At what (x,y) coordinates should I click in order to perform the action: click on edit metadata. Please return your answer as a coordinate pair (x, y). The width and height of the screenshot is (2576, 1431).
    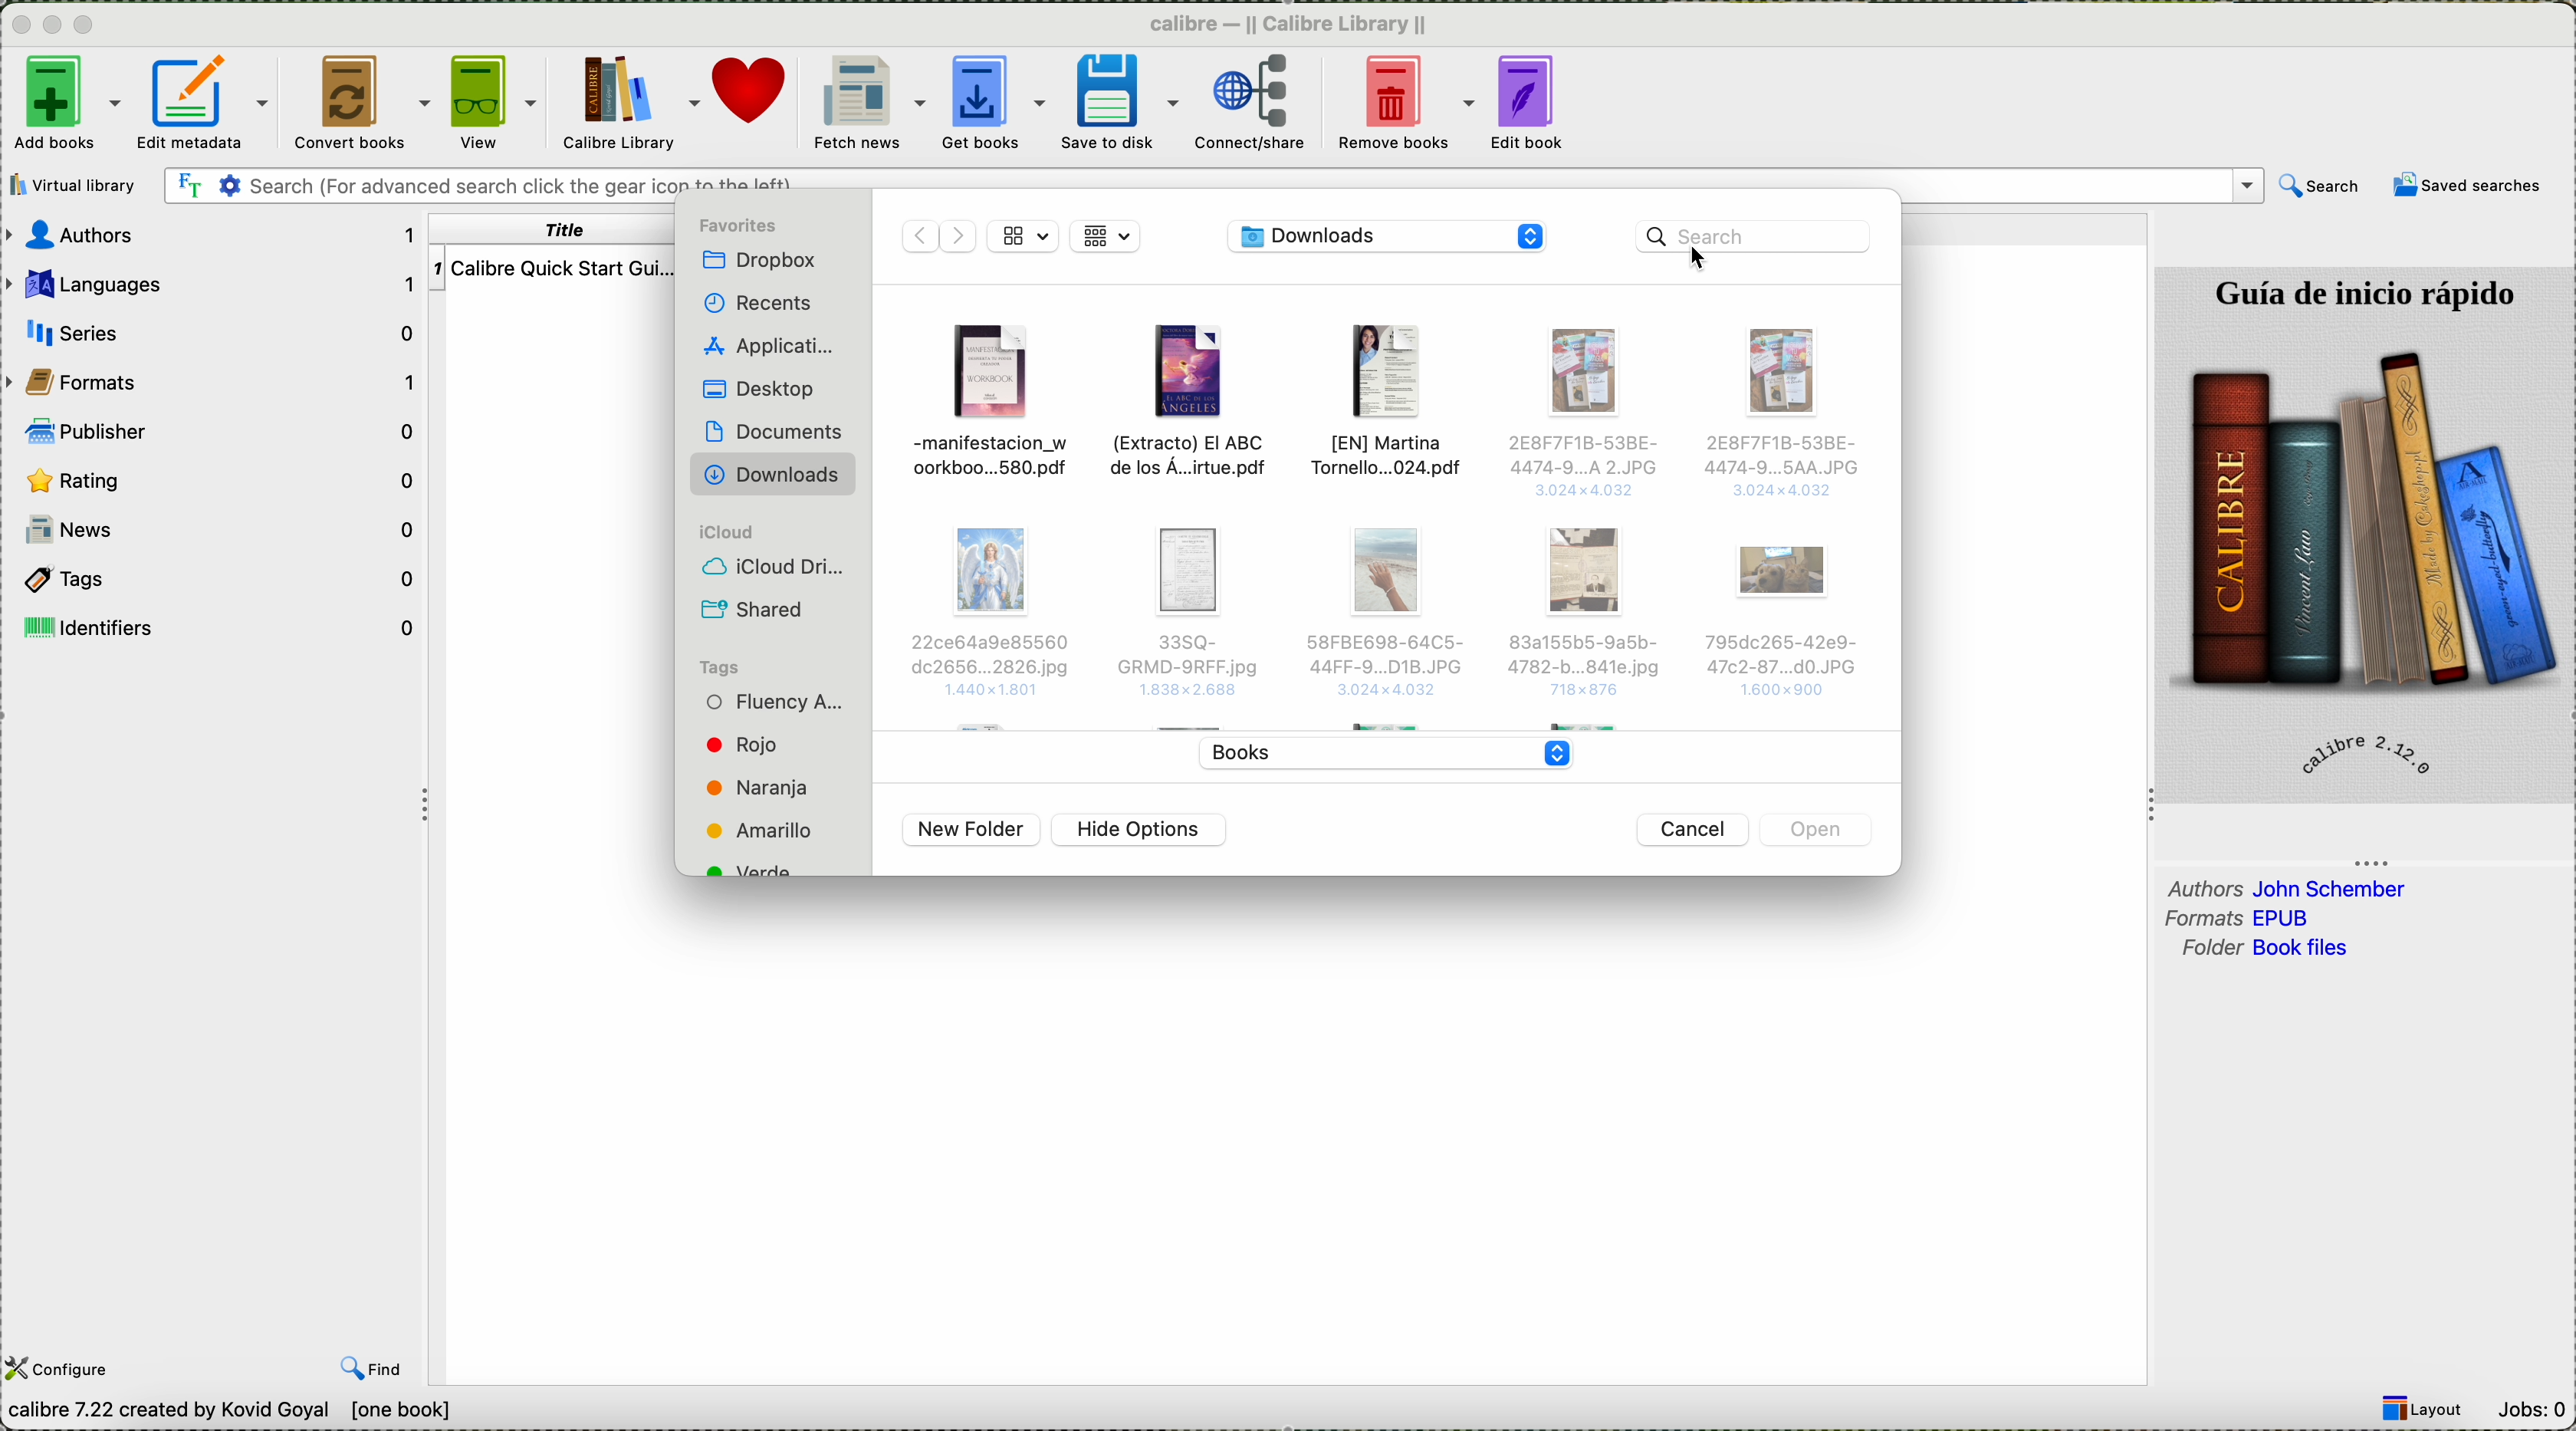
    Looking at the image, I should click on (208, 100).